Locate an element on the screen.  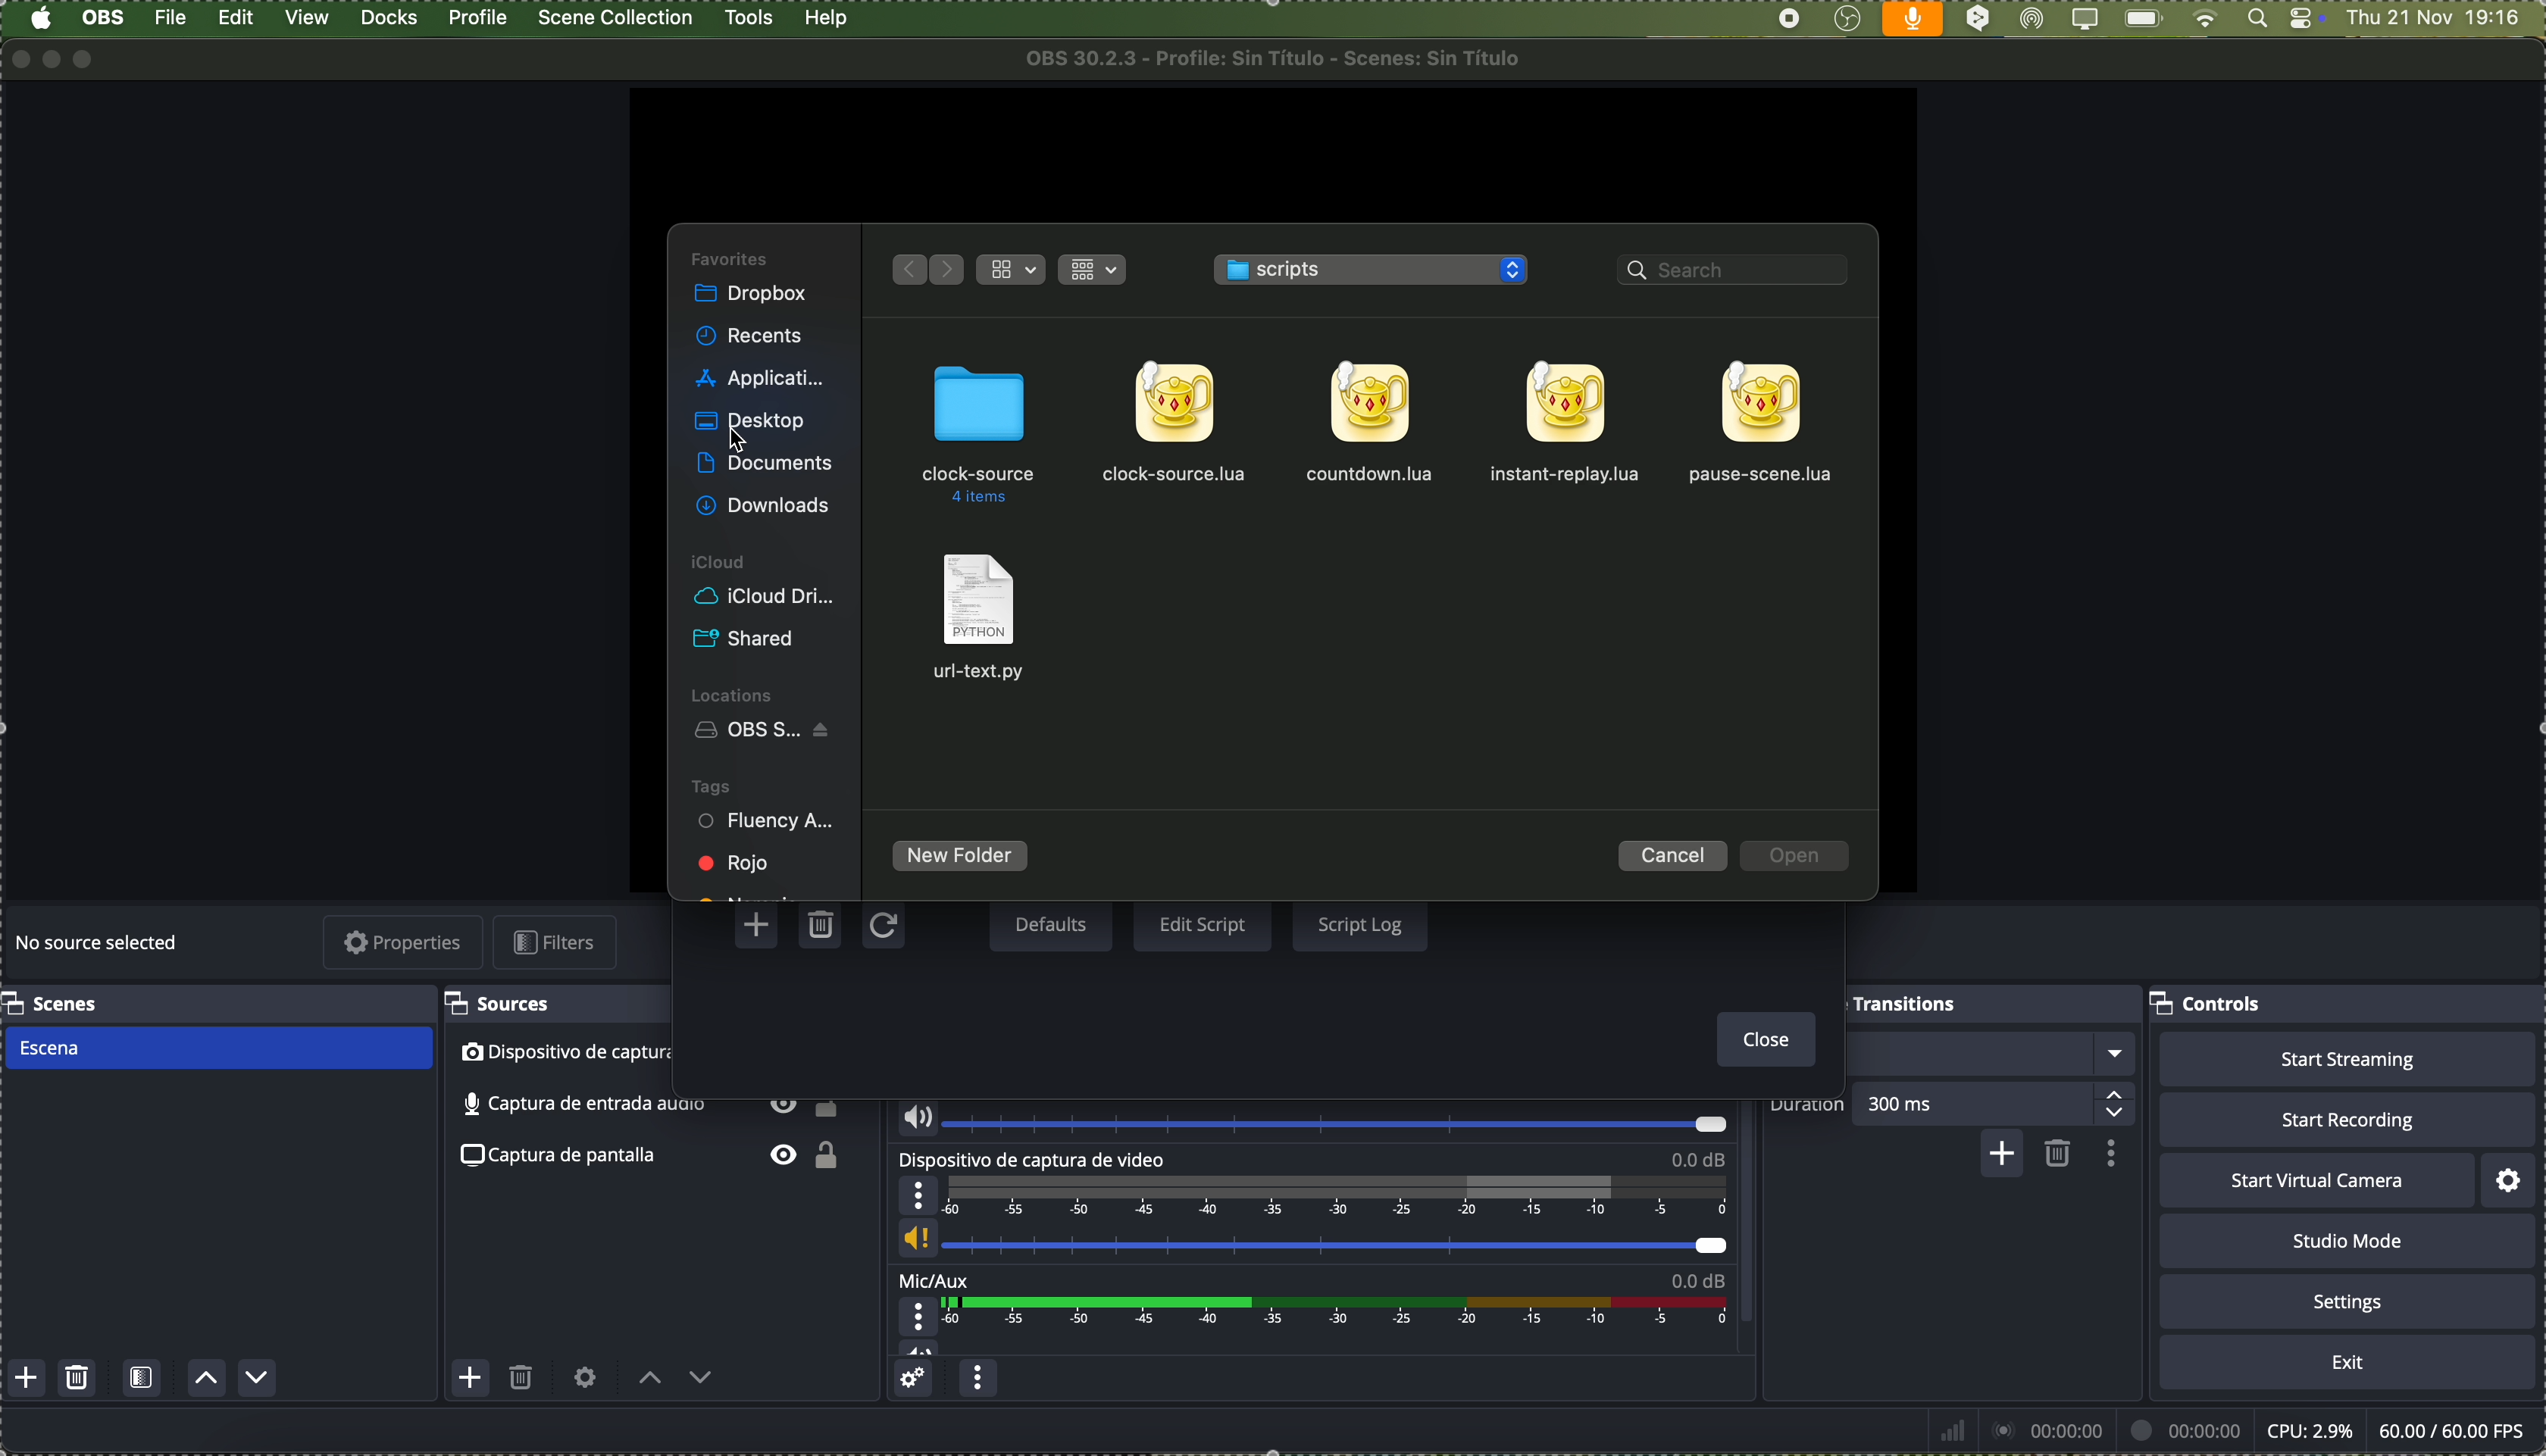
cancel button is located at coordinates (1674, 855).